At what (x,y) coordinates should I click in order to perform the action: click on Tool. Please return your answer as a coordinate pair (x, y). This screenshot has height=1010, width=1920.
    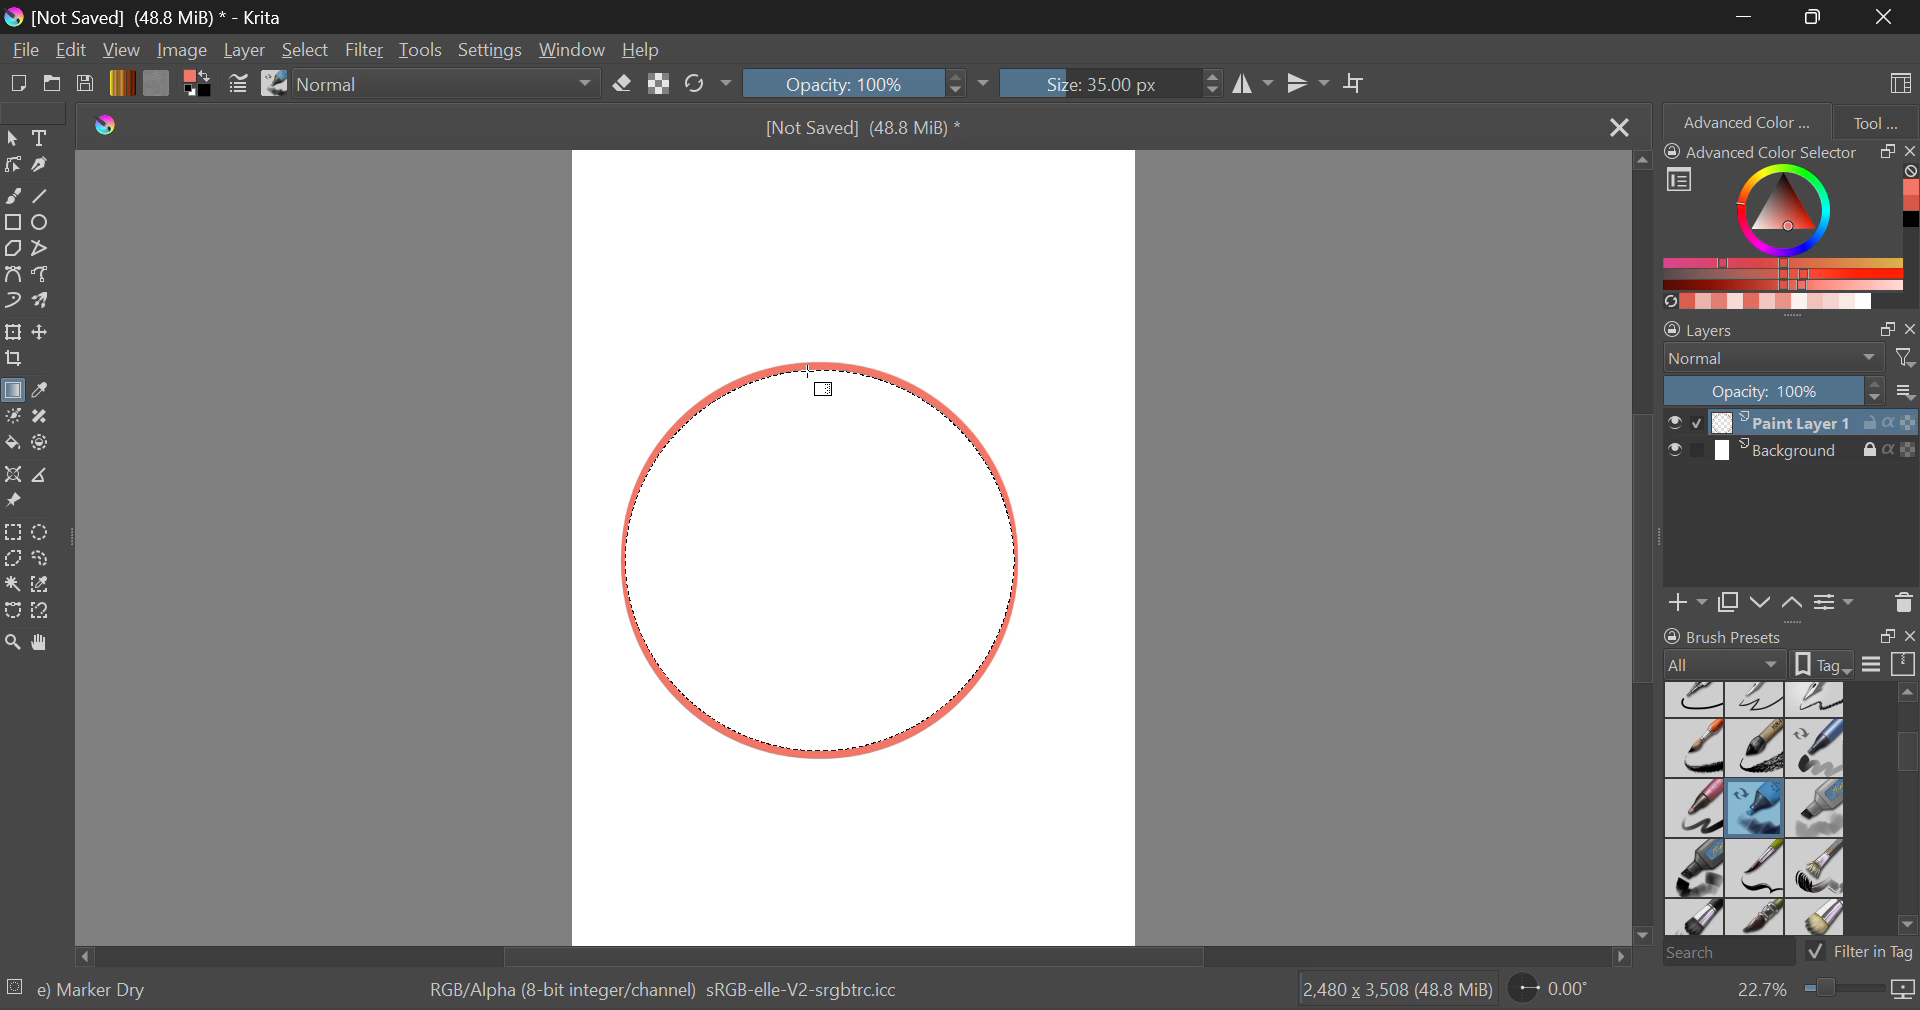
    Looking at the image, I should click on (1876, 120).